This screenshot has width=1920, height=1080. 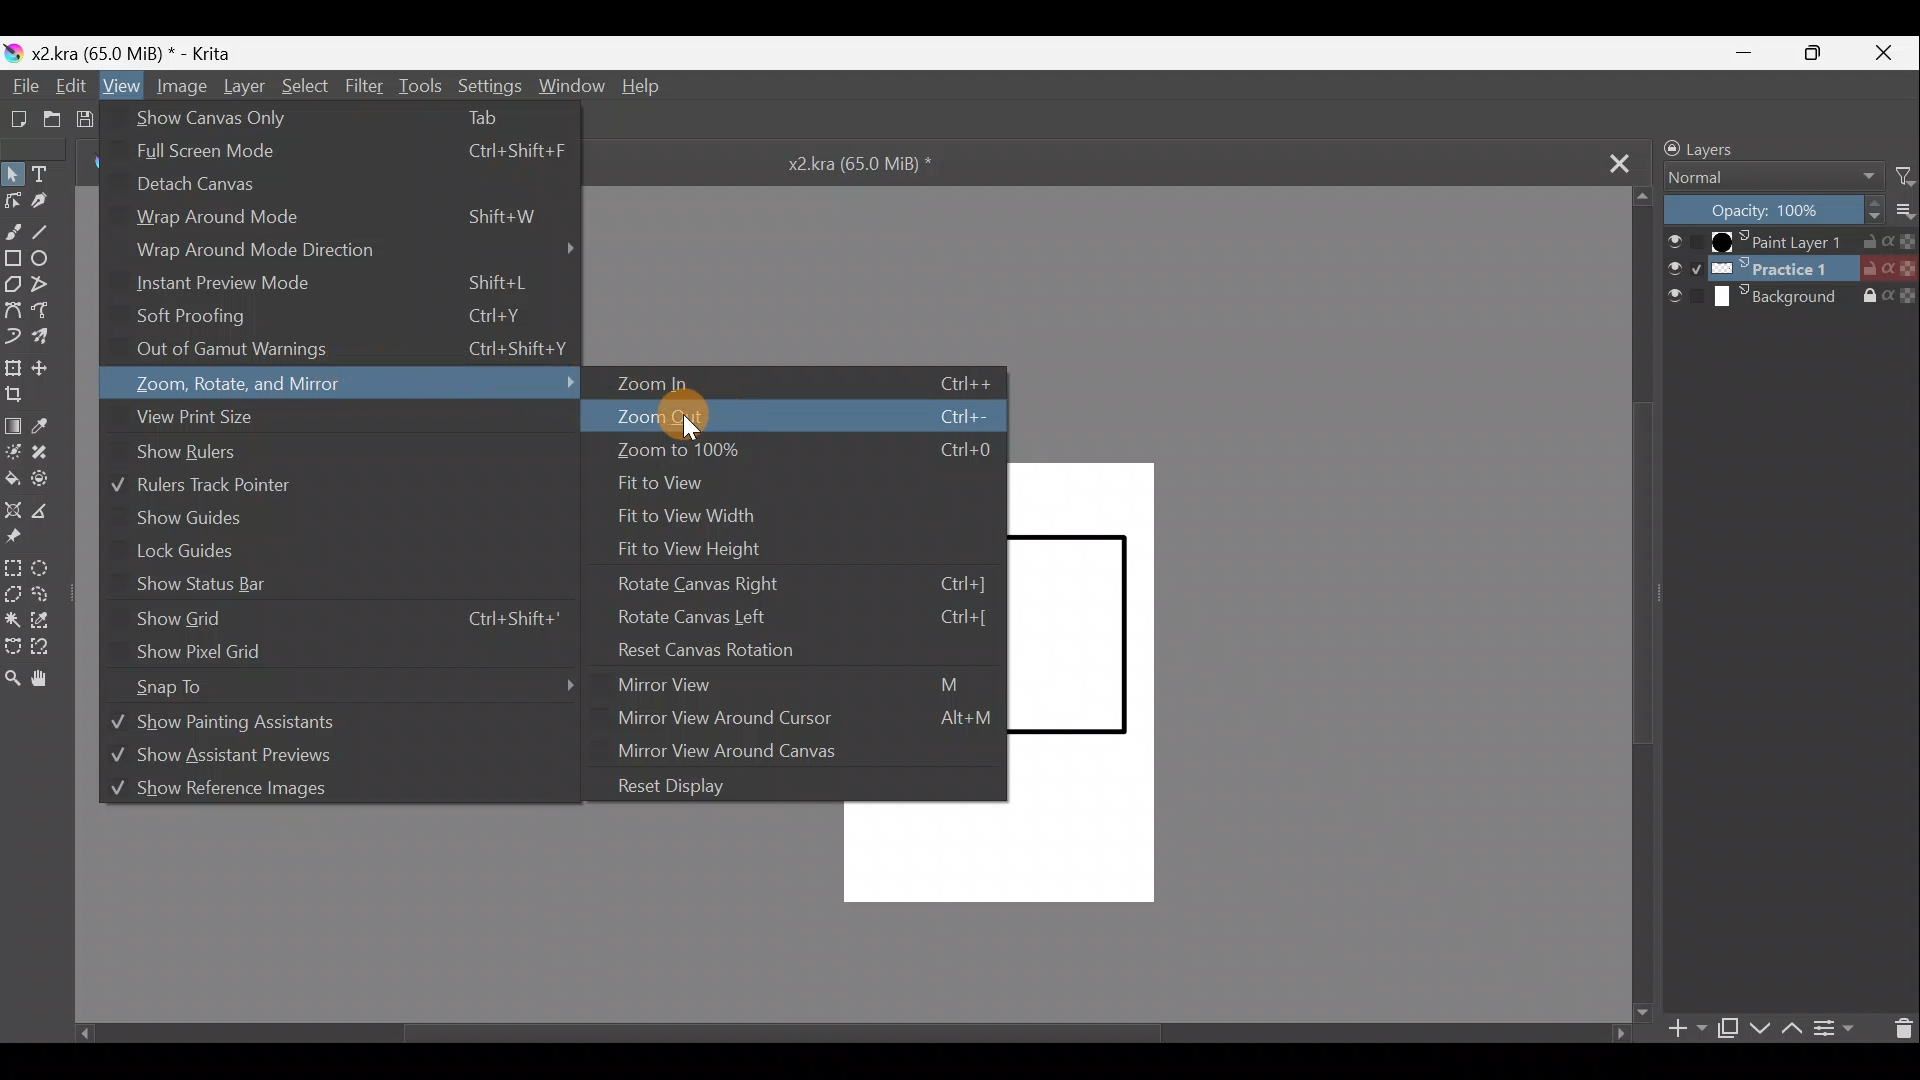 I want to click on Reset display, so click(x=681, y=785).